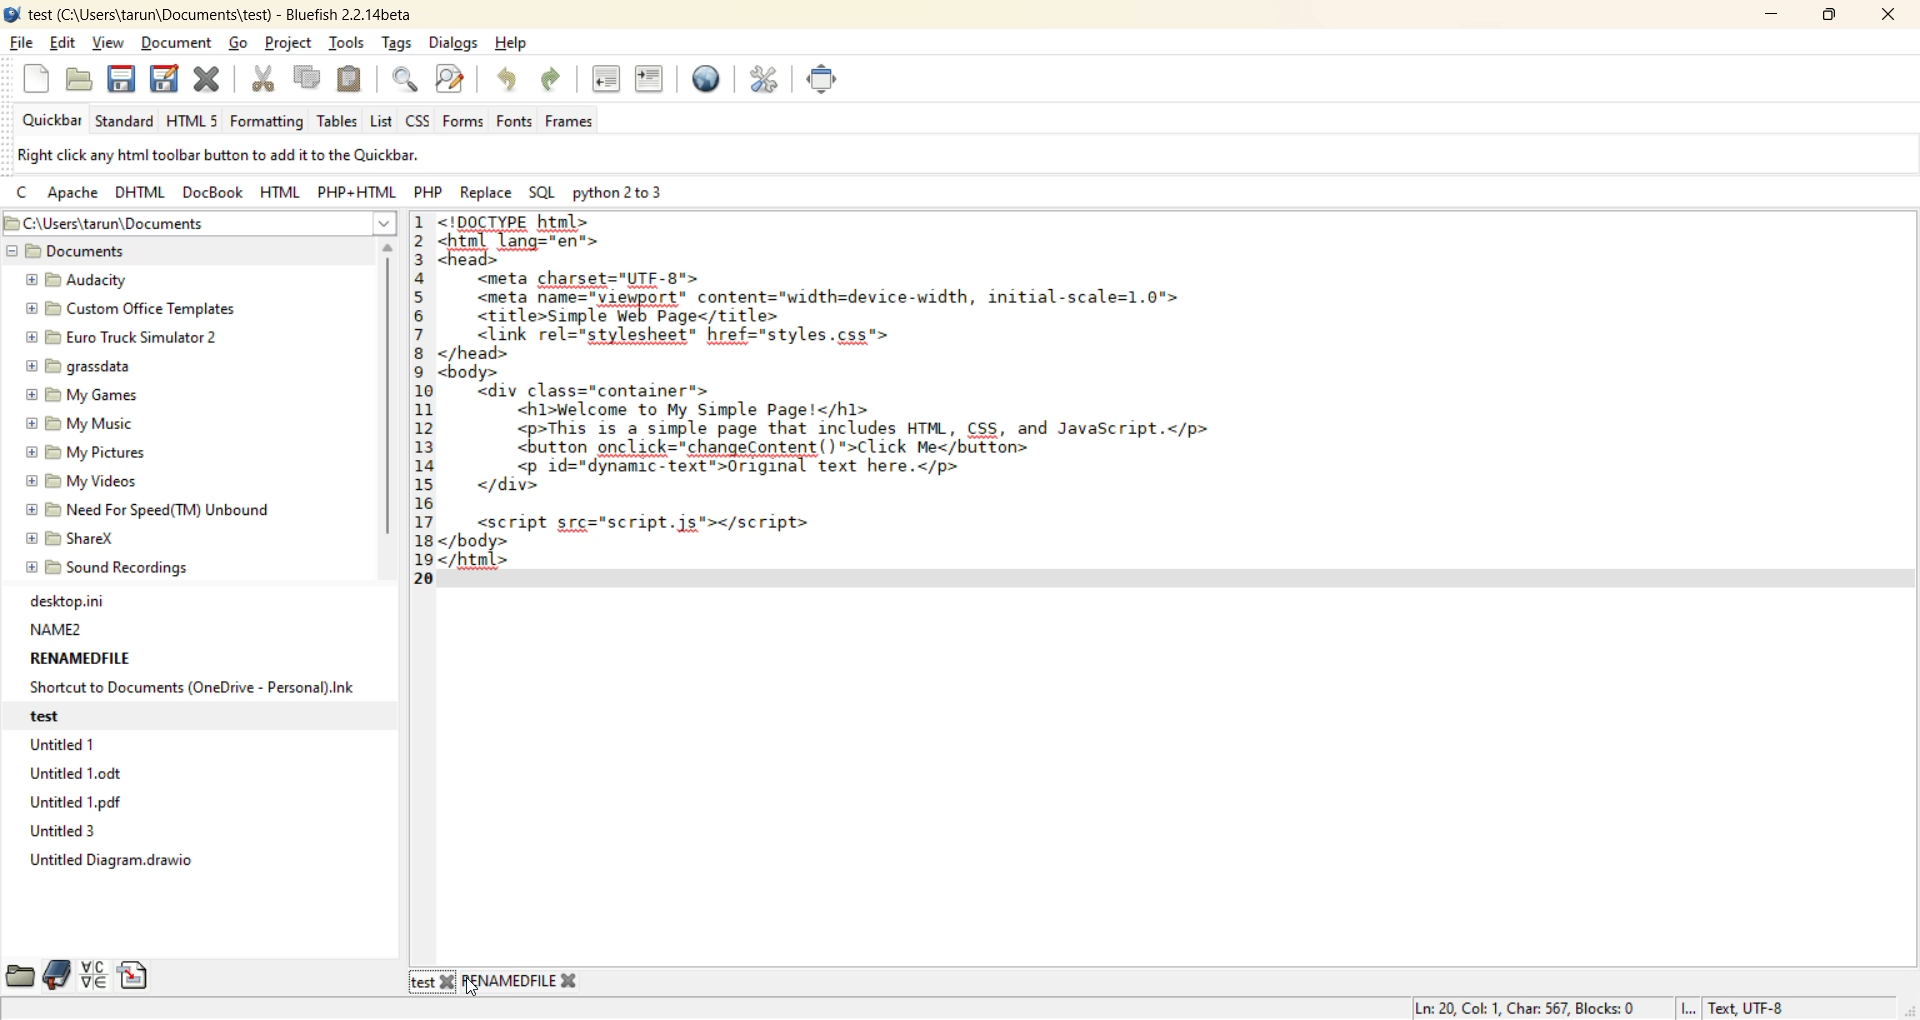 The height and width of the screenshot is (1020, 1920). I want to click on find and replace, so click(455, 79).